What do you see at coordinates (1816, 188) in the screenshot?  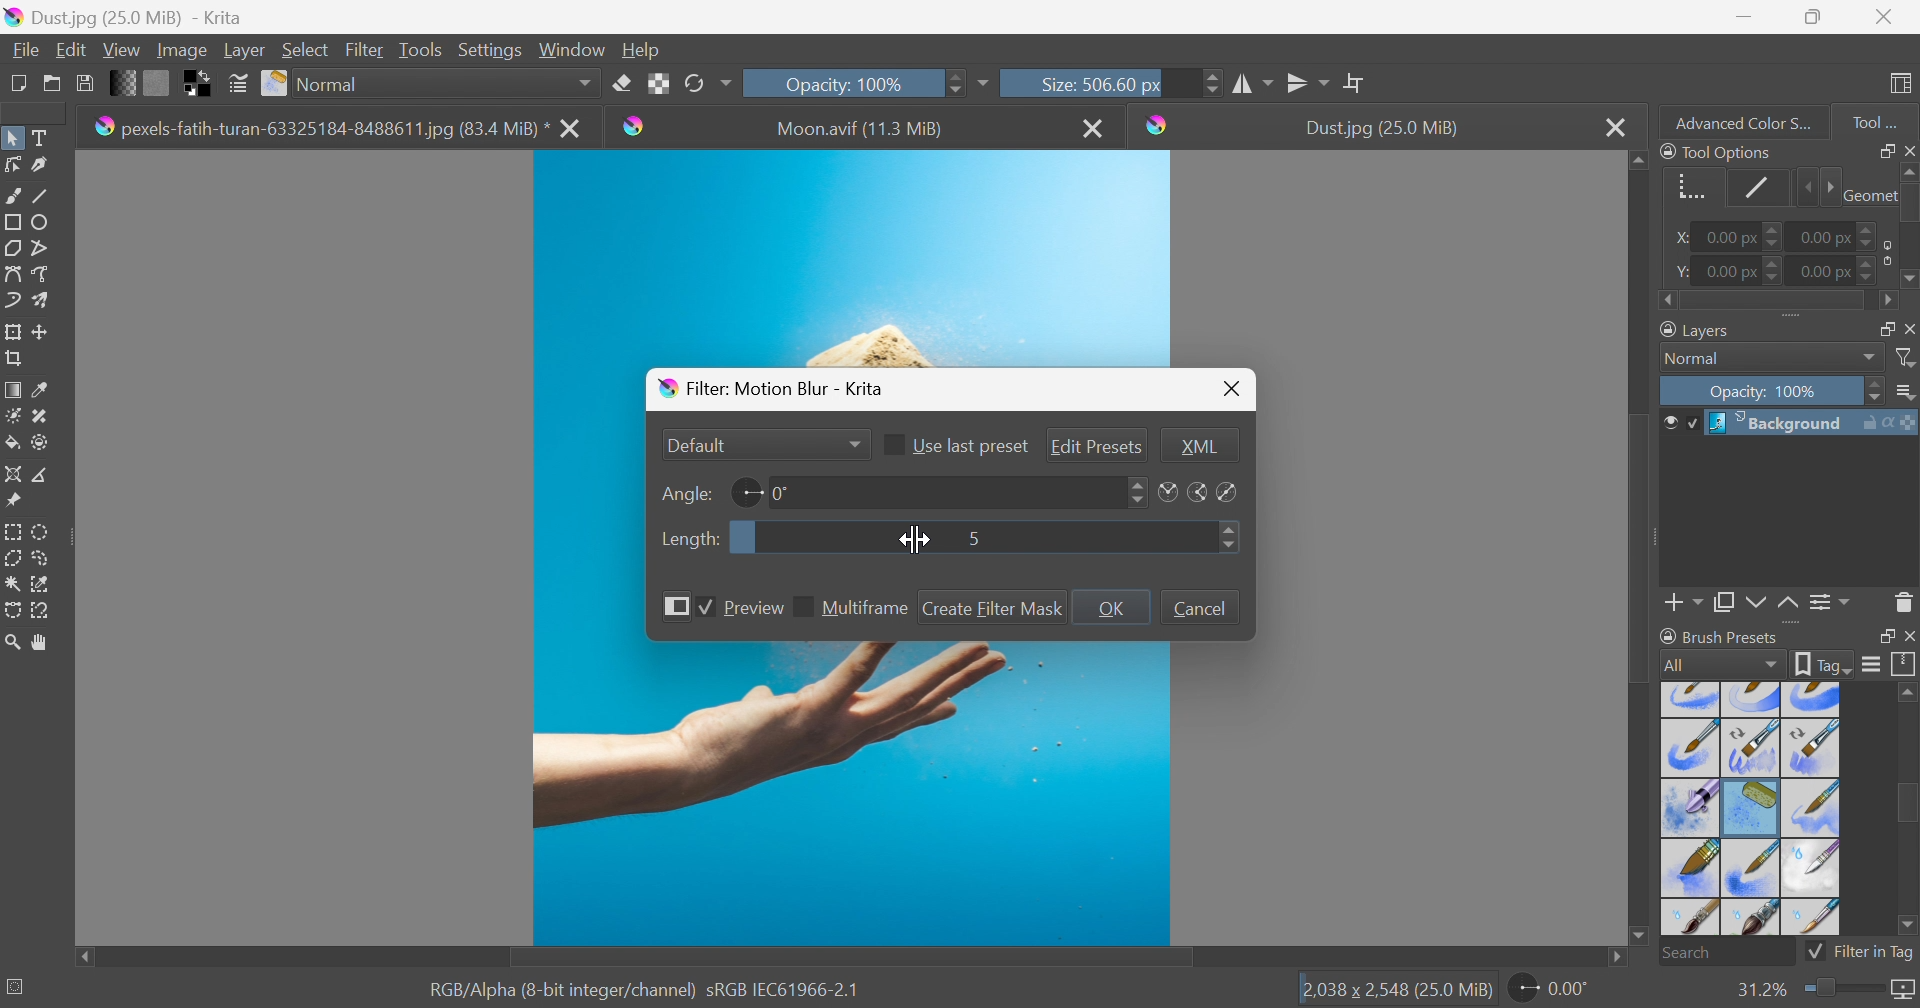 I see `Slider` at bounding box center [1816, 188].